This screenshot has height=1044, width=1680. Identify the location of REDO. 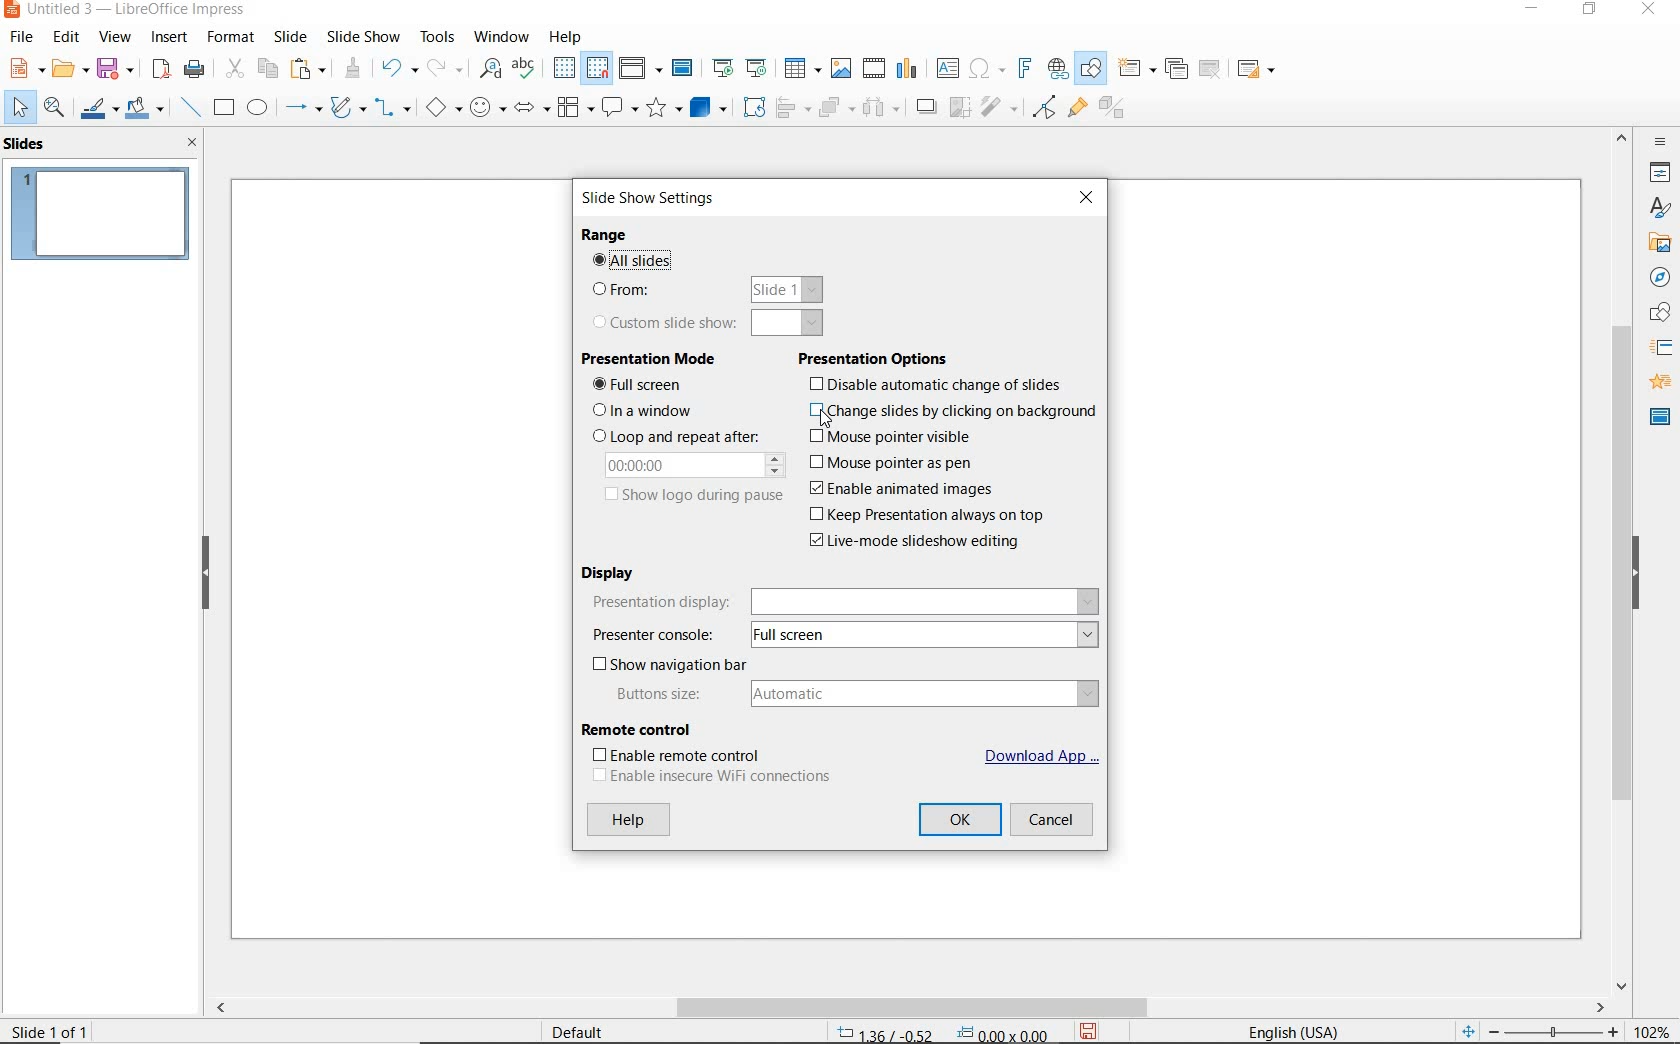
(443, 68).